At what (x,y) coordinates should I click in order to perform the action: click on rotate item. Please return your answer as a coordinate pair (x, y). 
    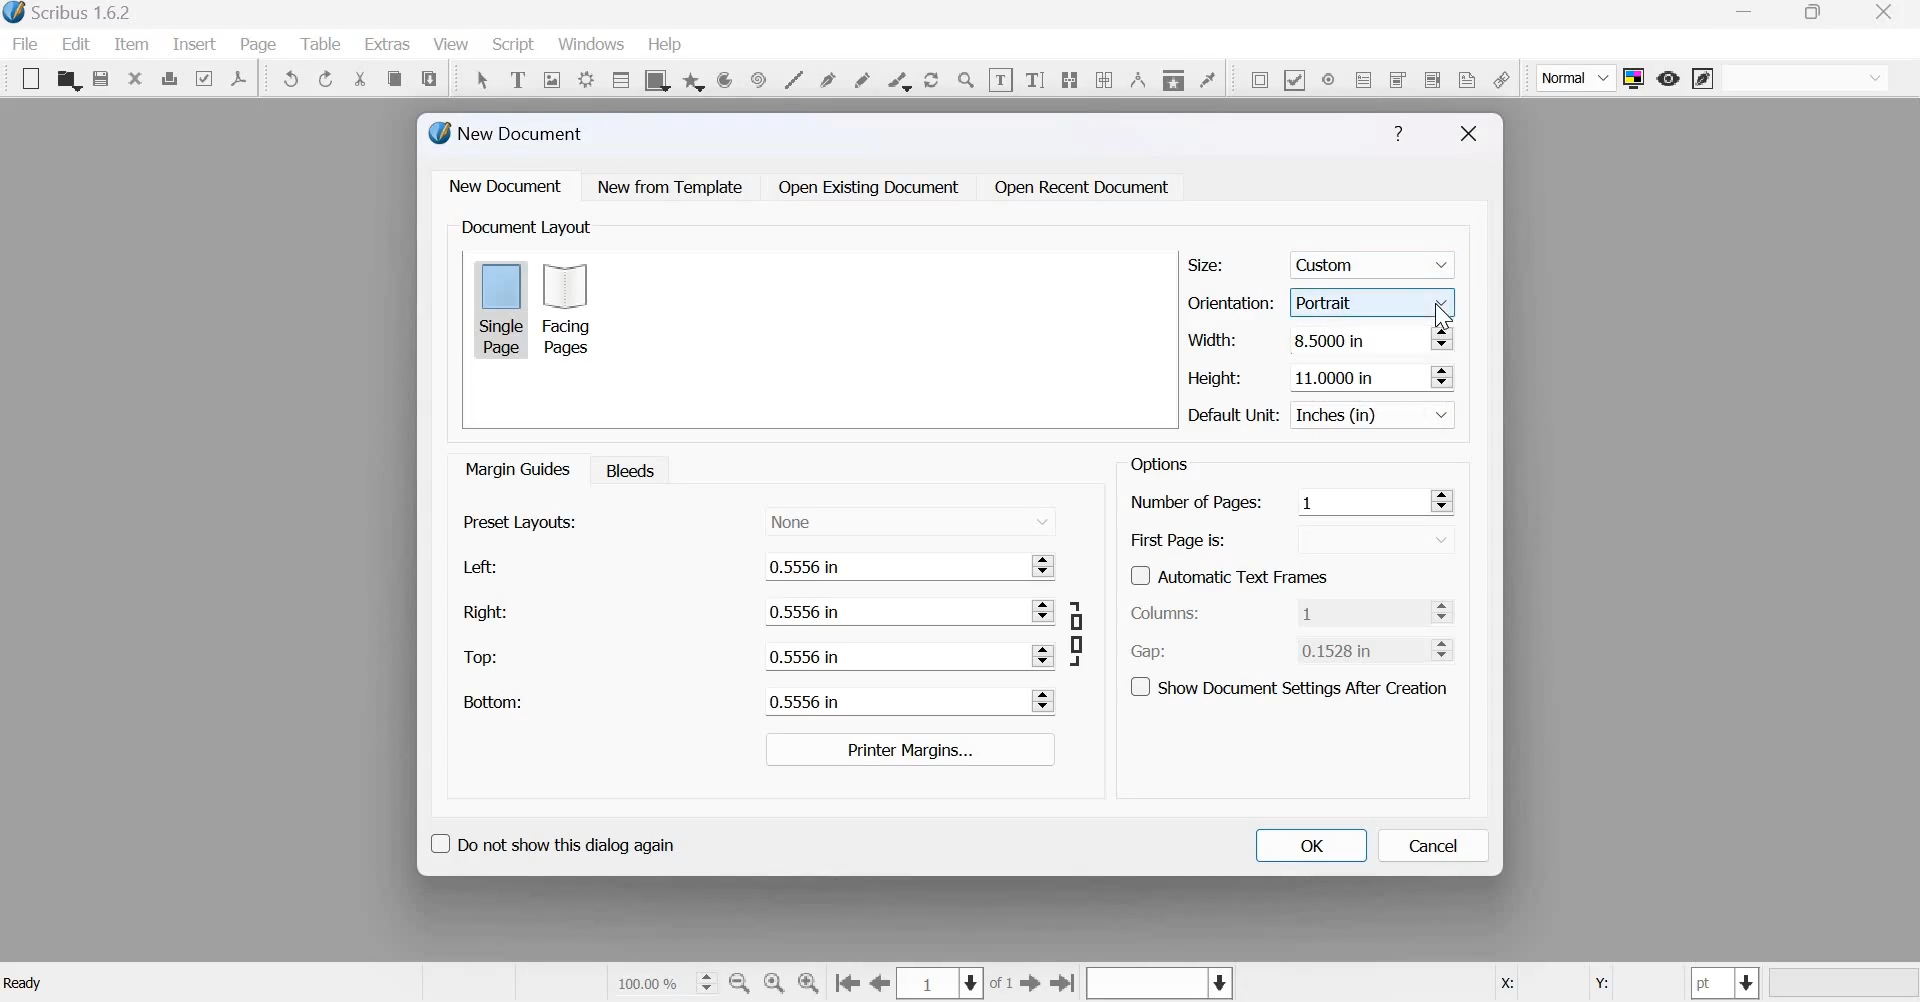
    Looking at the image, I should click on (930, 78).